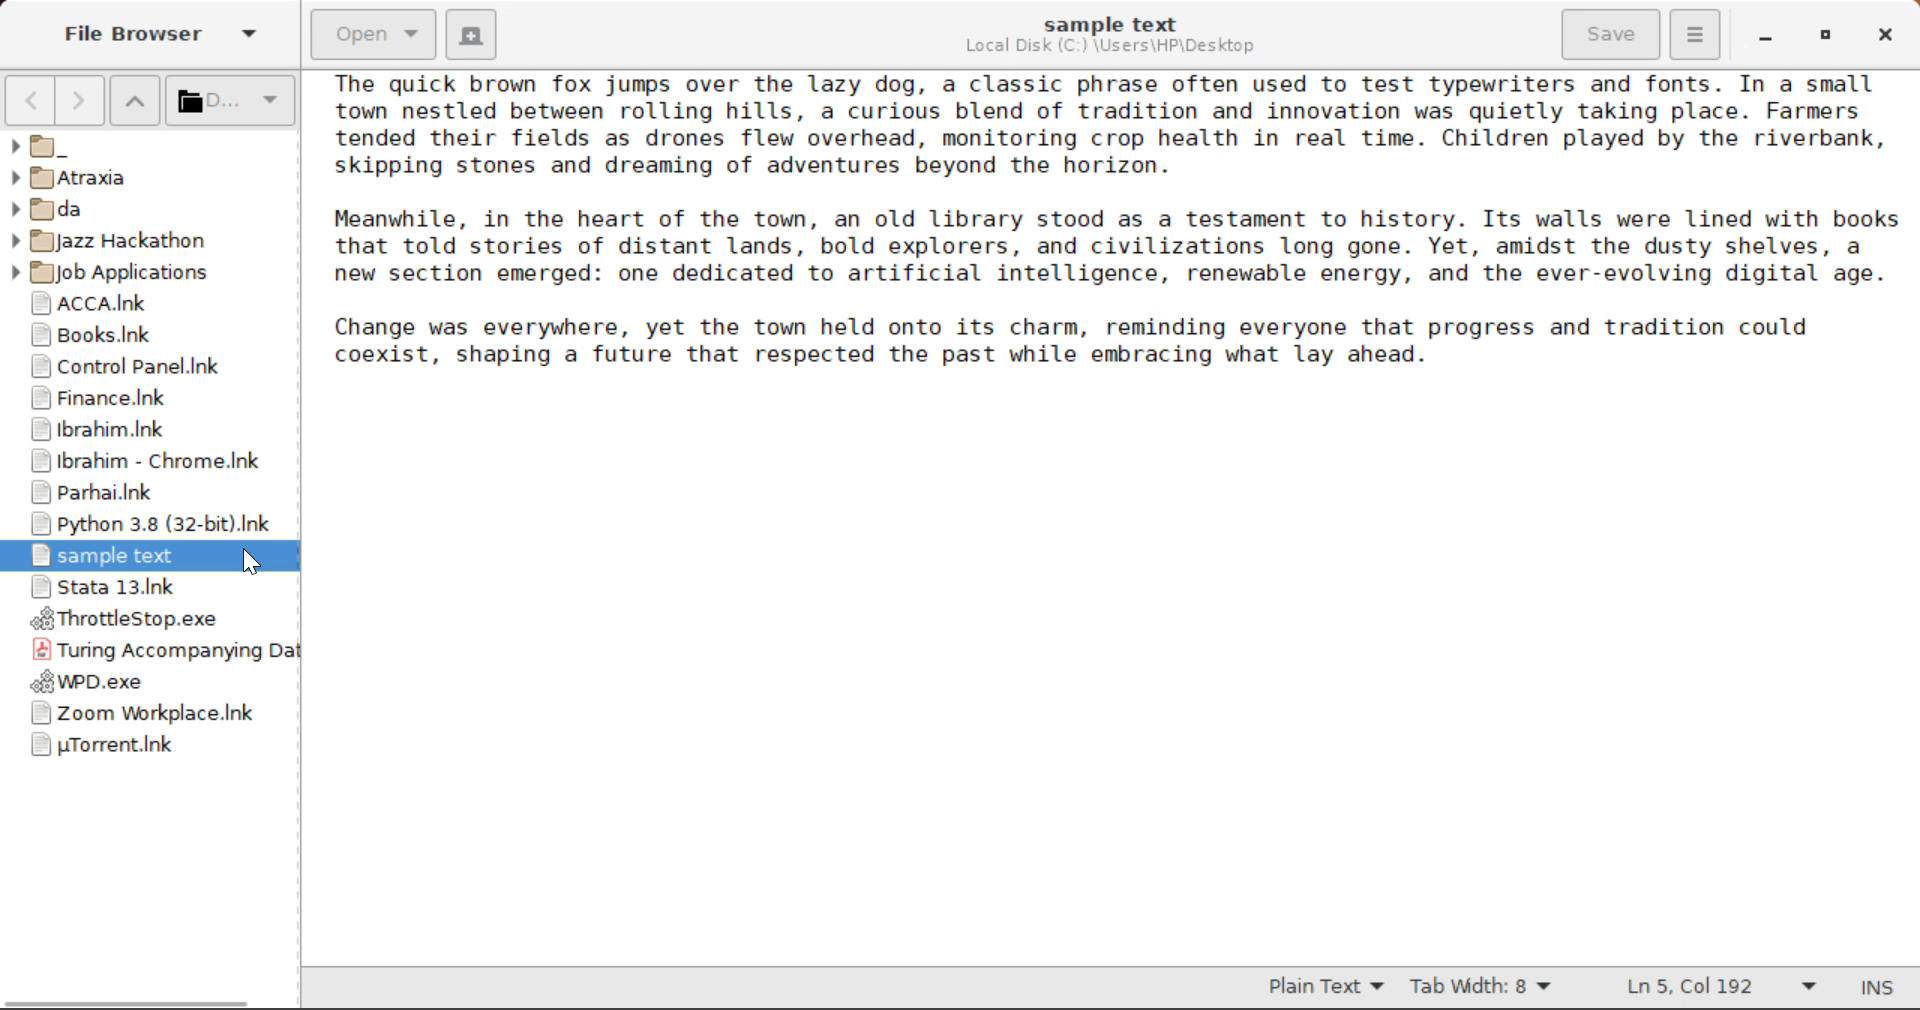  What do you see at coordinates (1110, 23) in the screenshot?
I see `sample text File Name` at bounding box center [1110, 23].